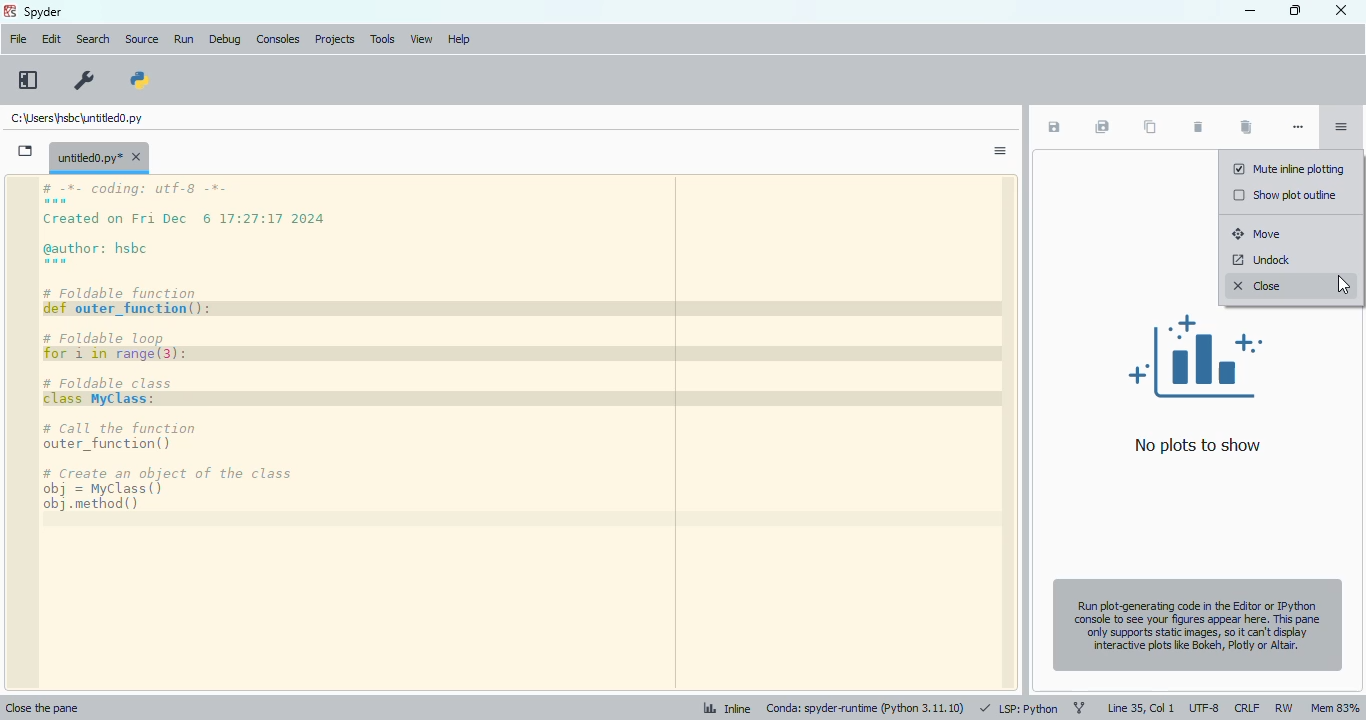 Image resolution: width=1366 pixels, height=720 pixels. What do you see at coordinates (206, 347) in the screenshot?
I see `code` at bounding box center [206, 347].